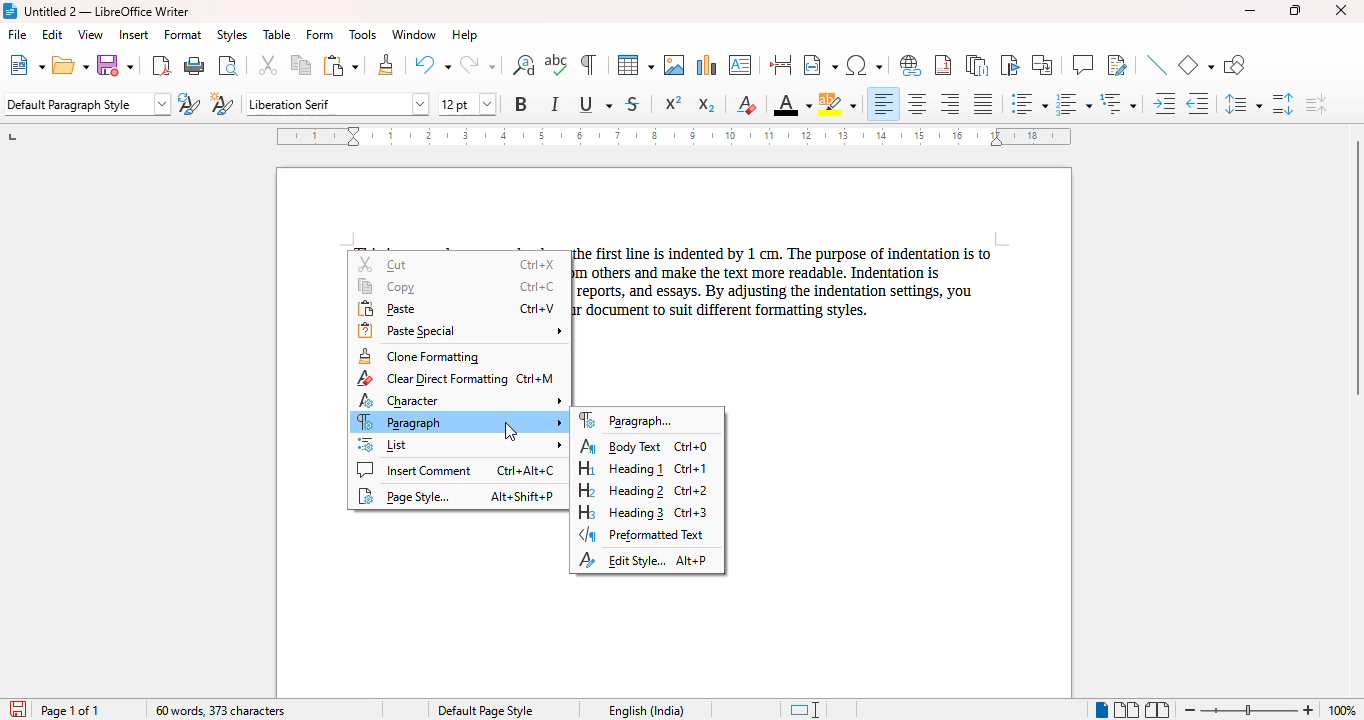  What do you see at coordinates (742, 65) in the screenshot?
I see `insert text box` at bounding box center [742, 65].